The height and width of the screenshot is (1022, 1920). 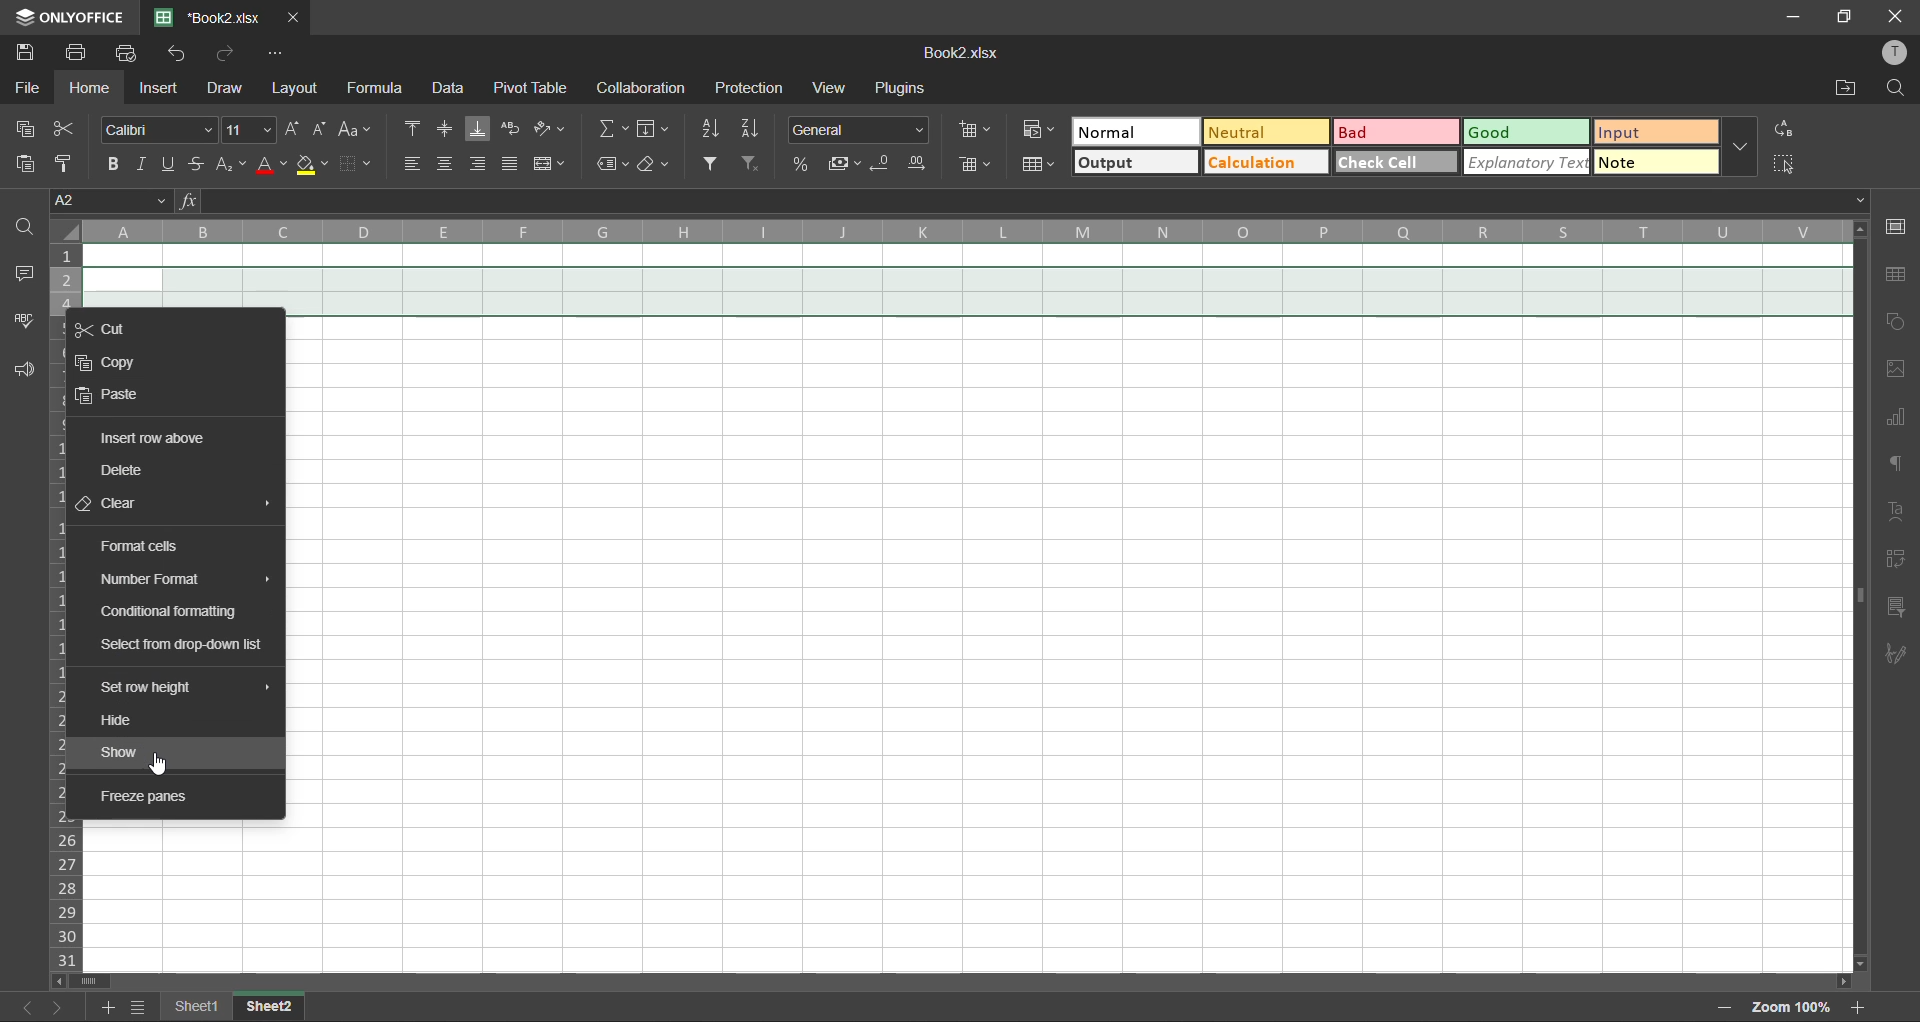 I want to click on sort descending, so click(x=754, y=130).